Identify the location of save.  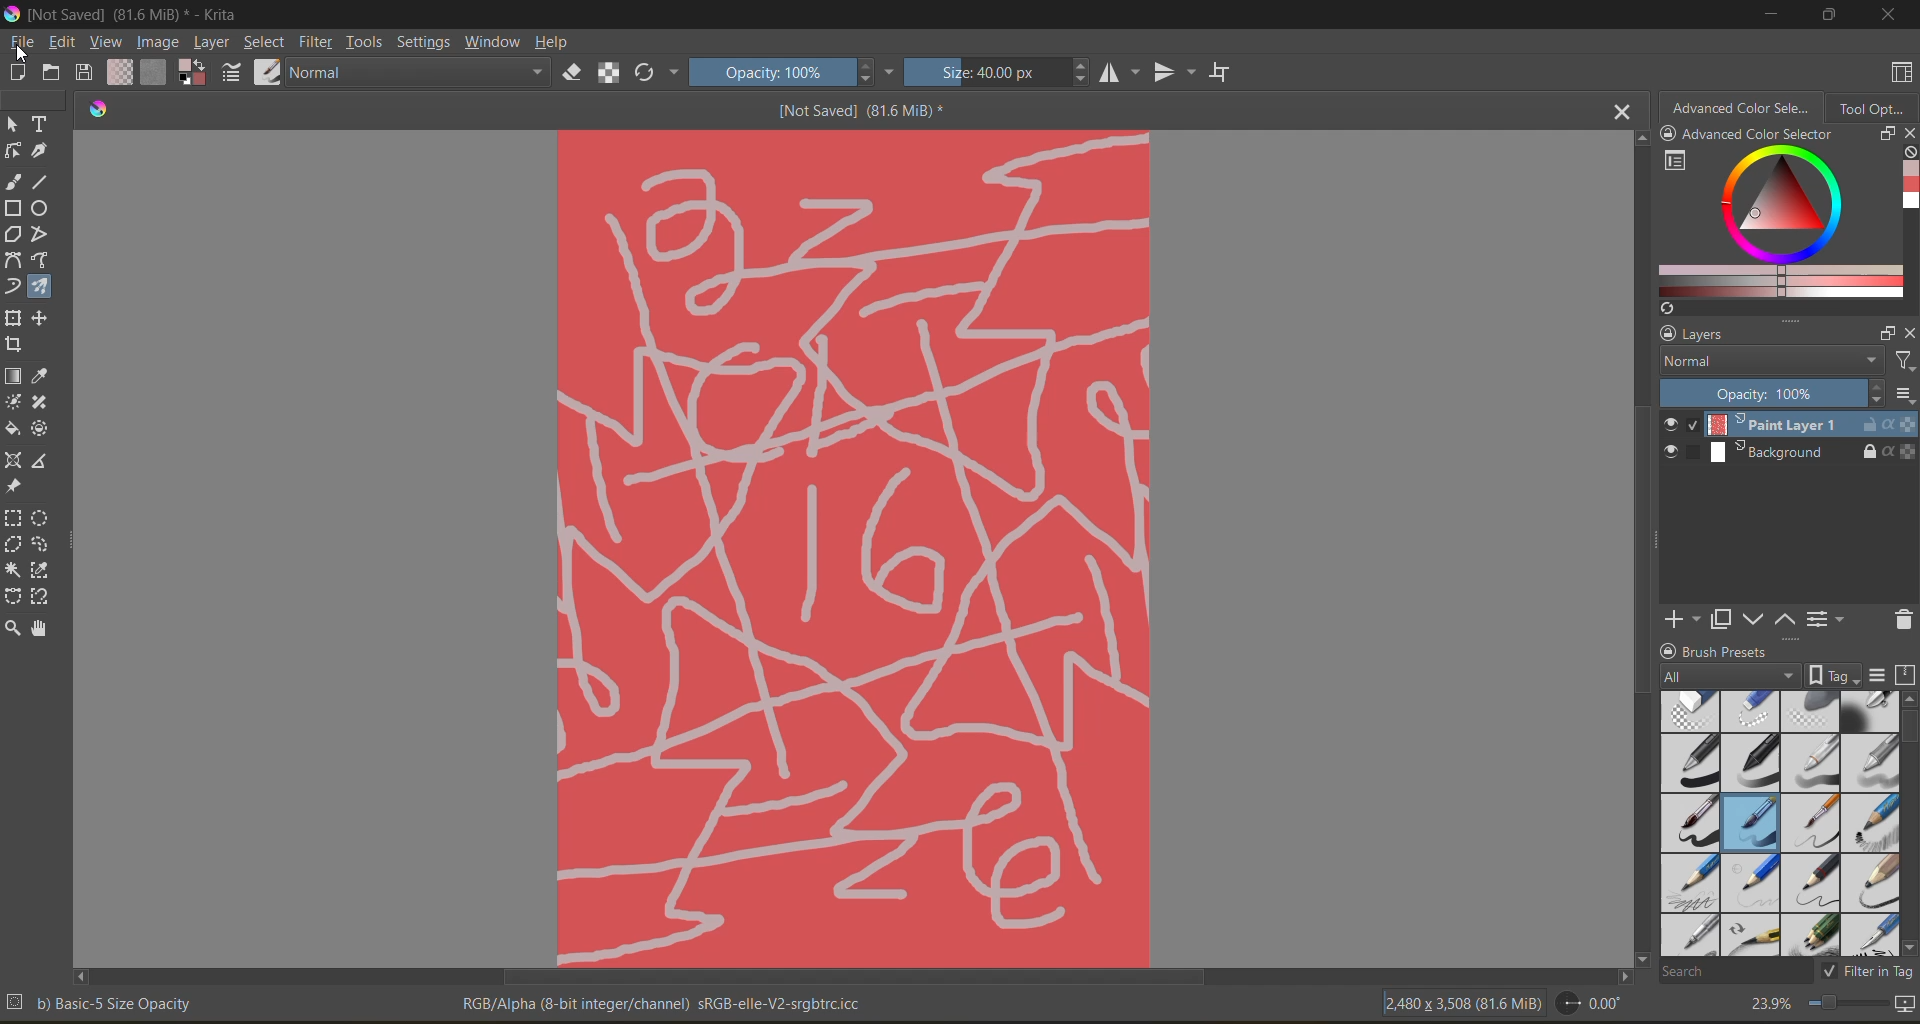
(82, 73).